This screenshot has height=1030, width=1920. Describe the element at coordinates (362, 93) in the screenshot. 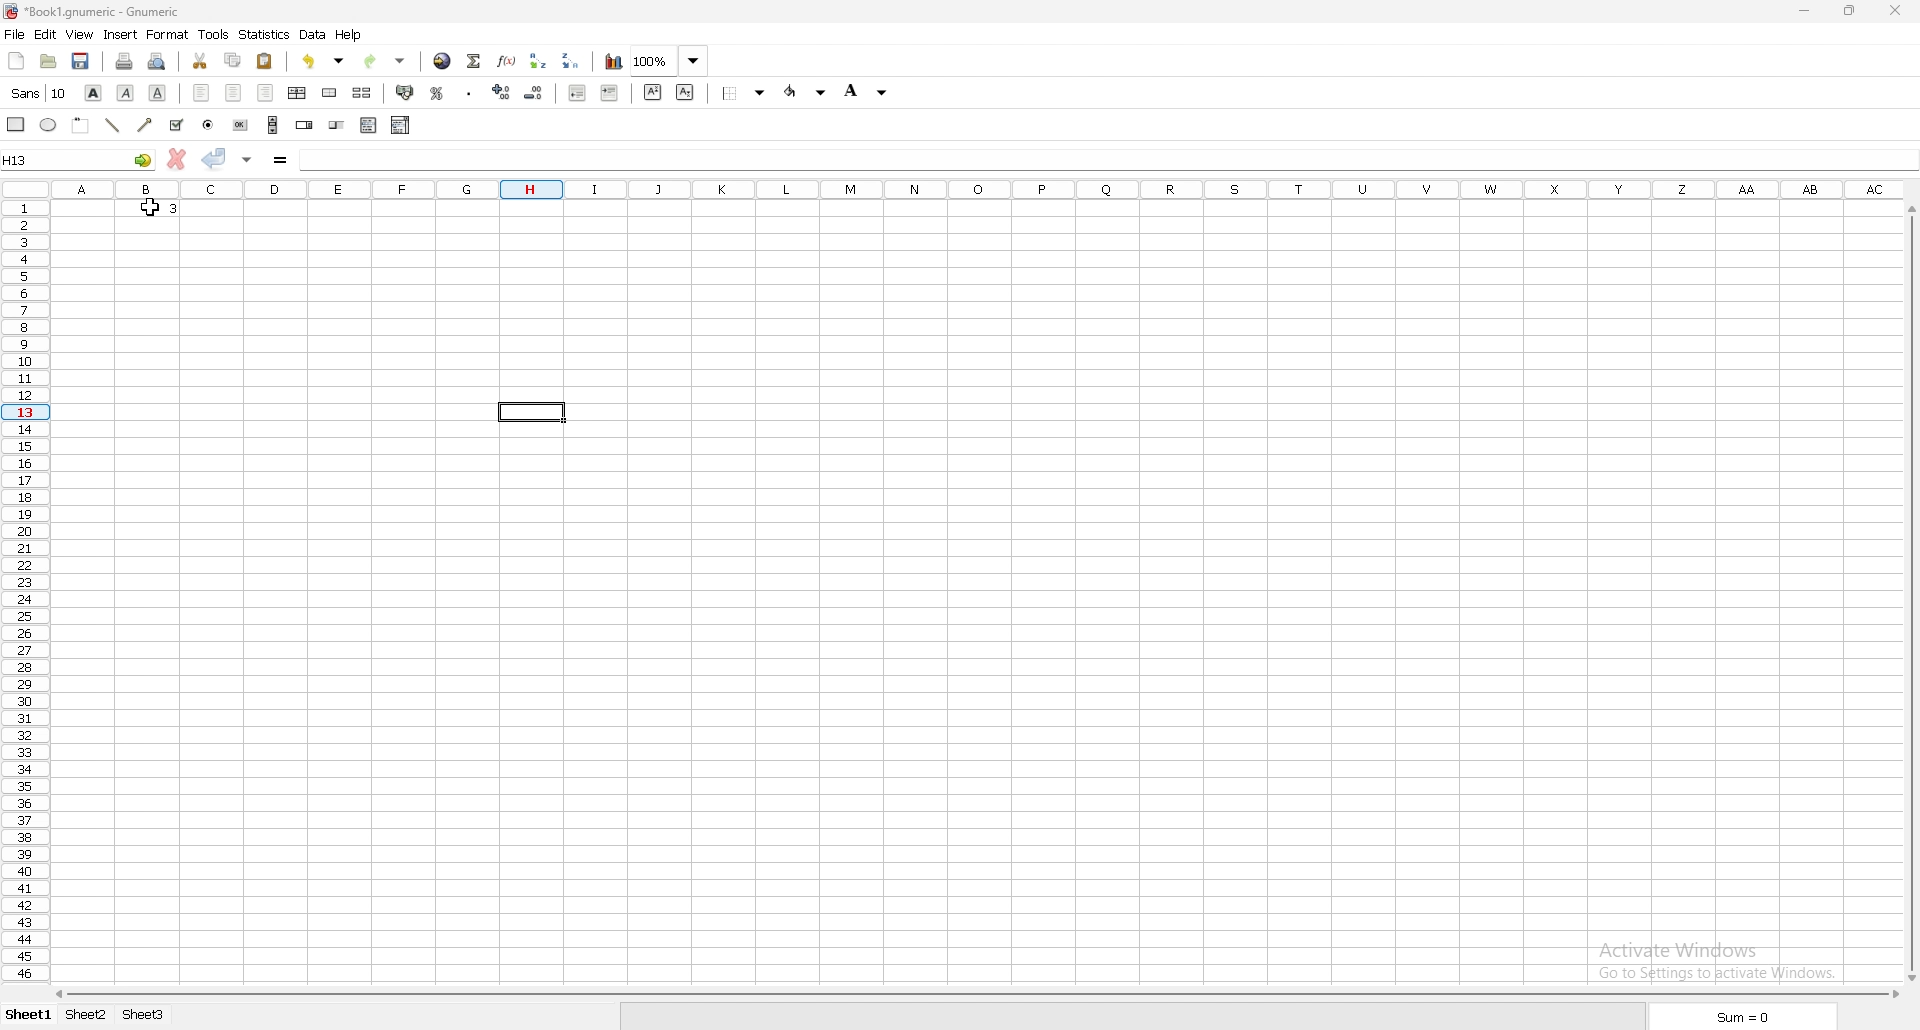

I see `split merged cells` at that location.